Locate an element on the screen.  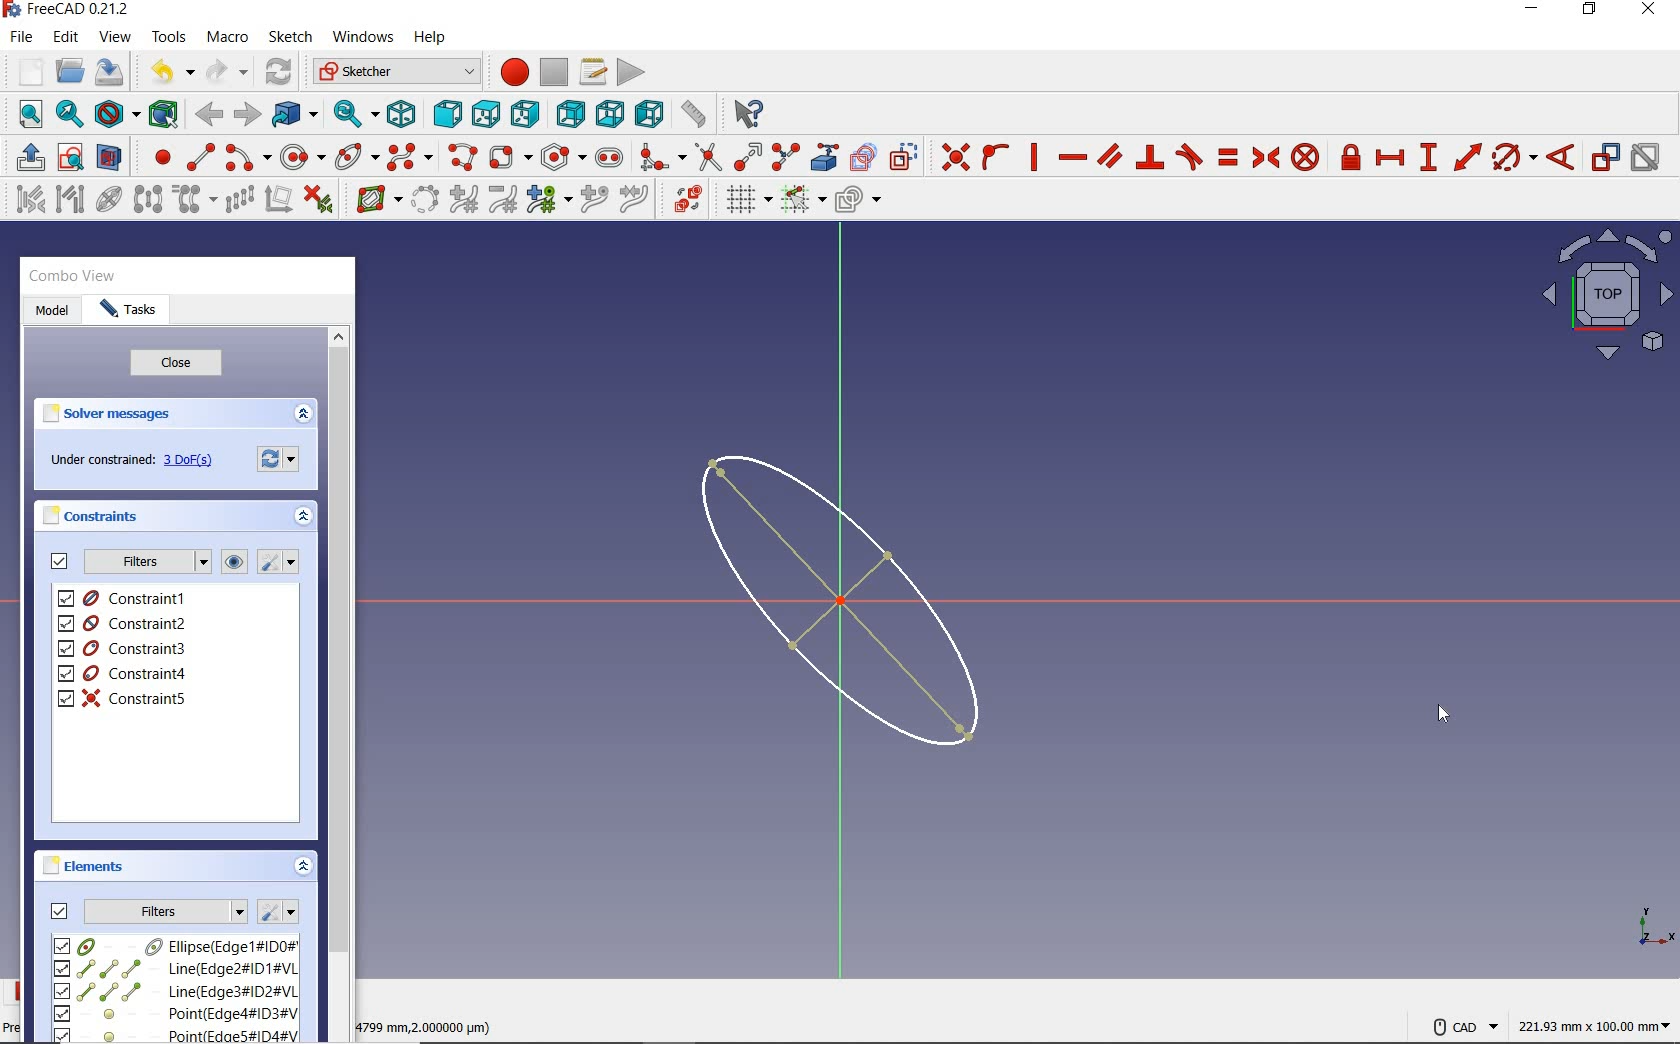
settings is located at coordinates (277, 912).